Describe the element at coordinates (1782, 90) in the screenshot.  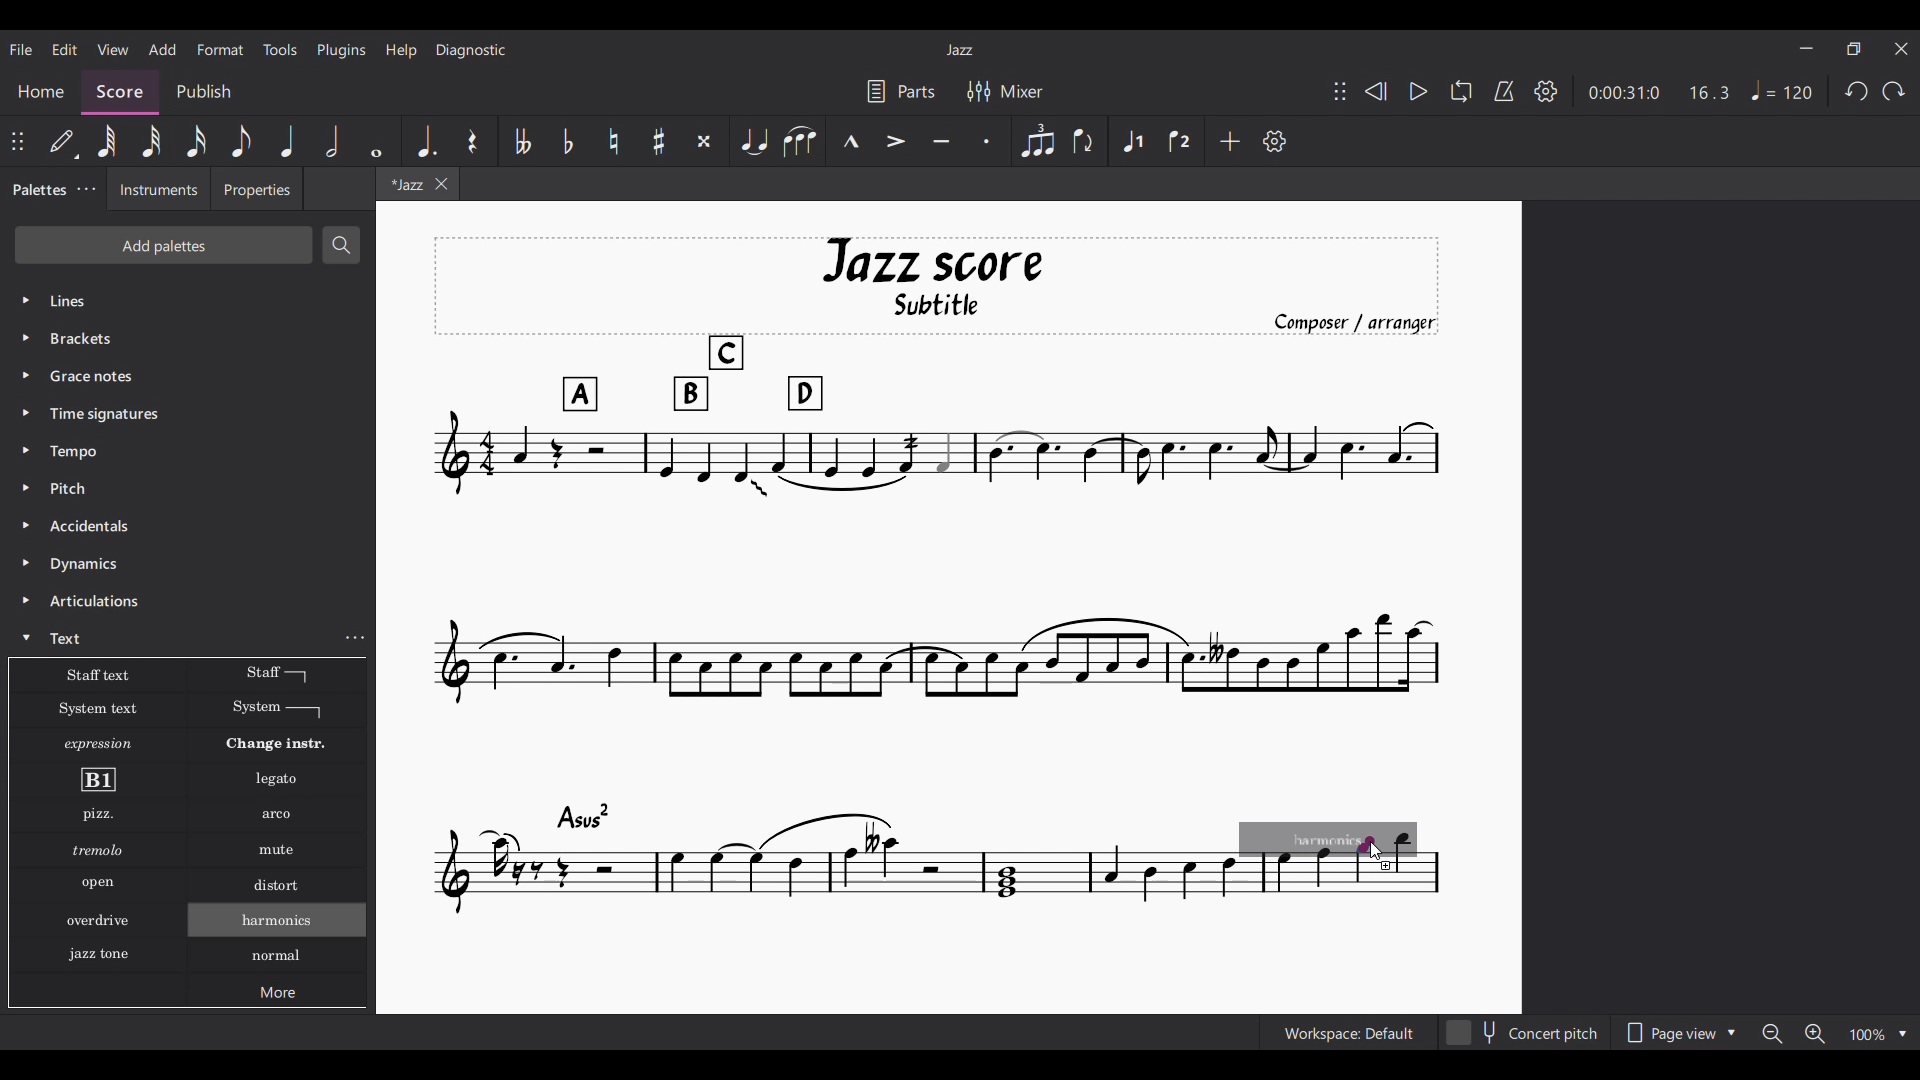
I see `Tempo` at that location.